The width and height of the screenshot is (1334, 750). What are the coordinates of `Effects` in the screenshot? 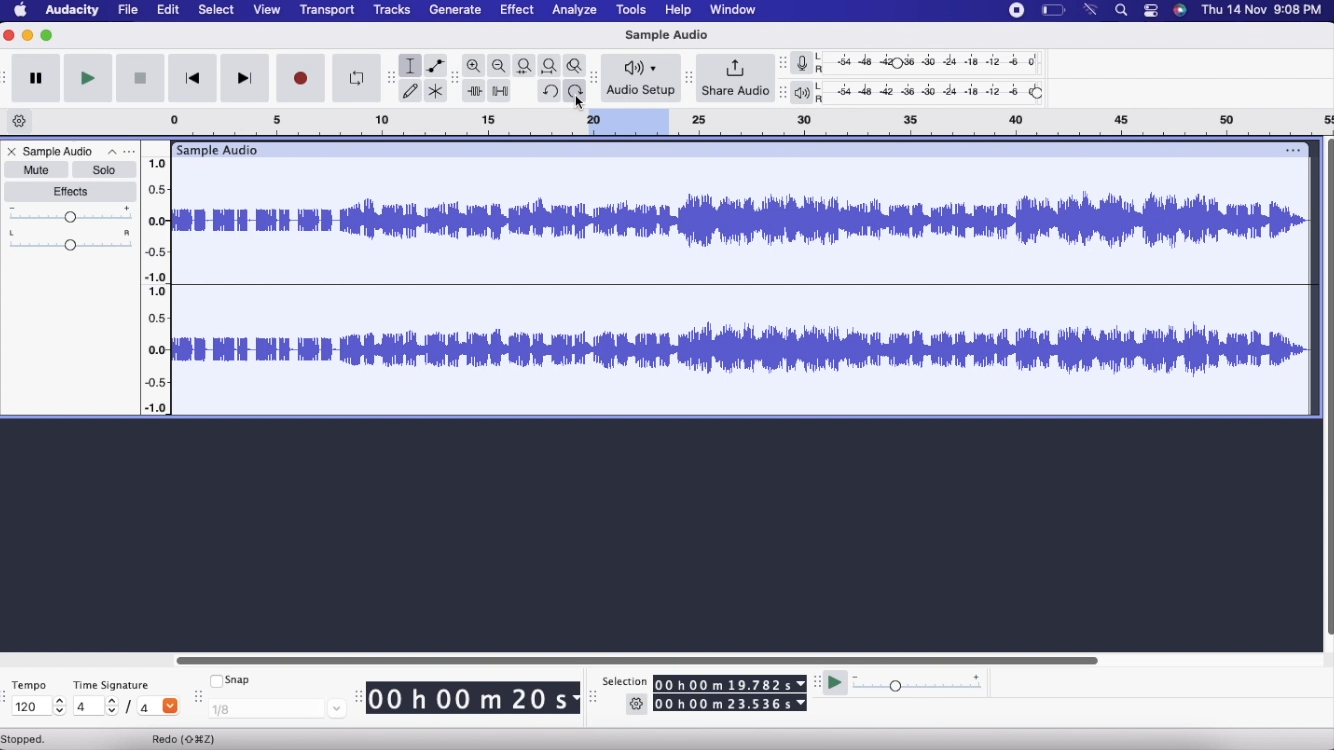 It's located at (72, 193).